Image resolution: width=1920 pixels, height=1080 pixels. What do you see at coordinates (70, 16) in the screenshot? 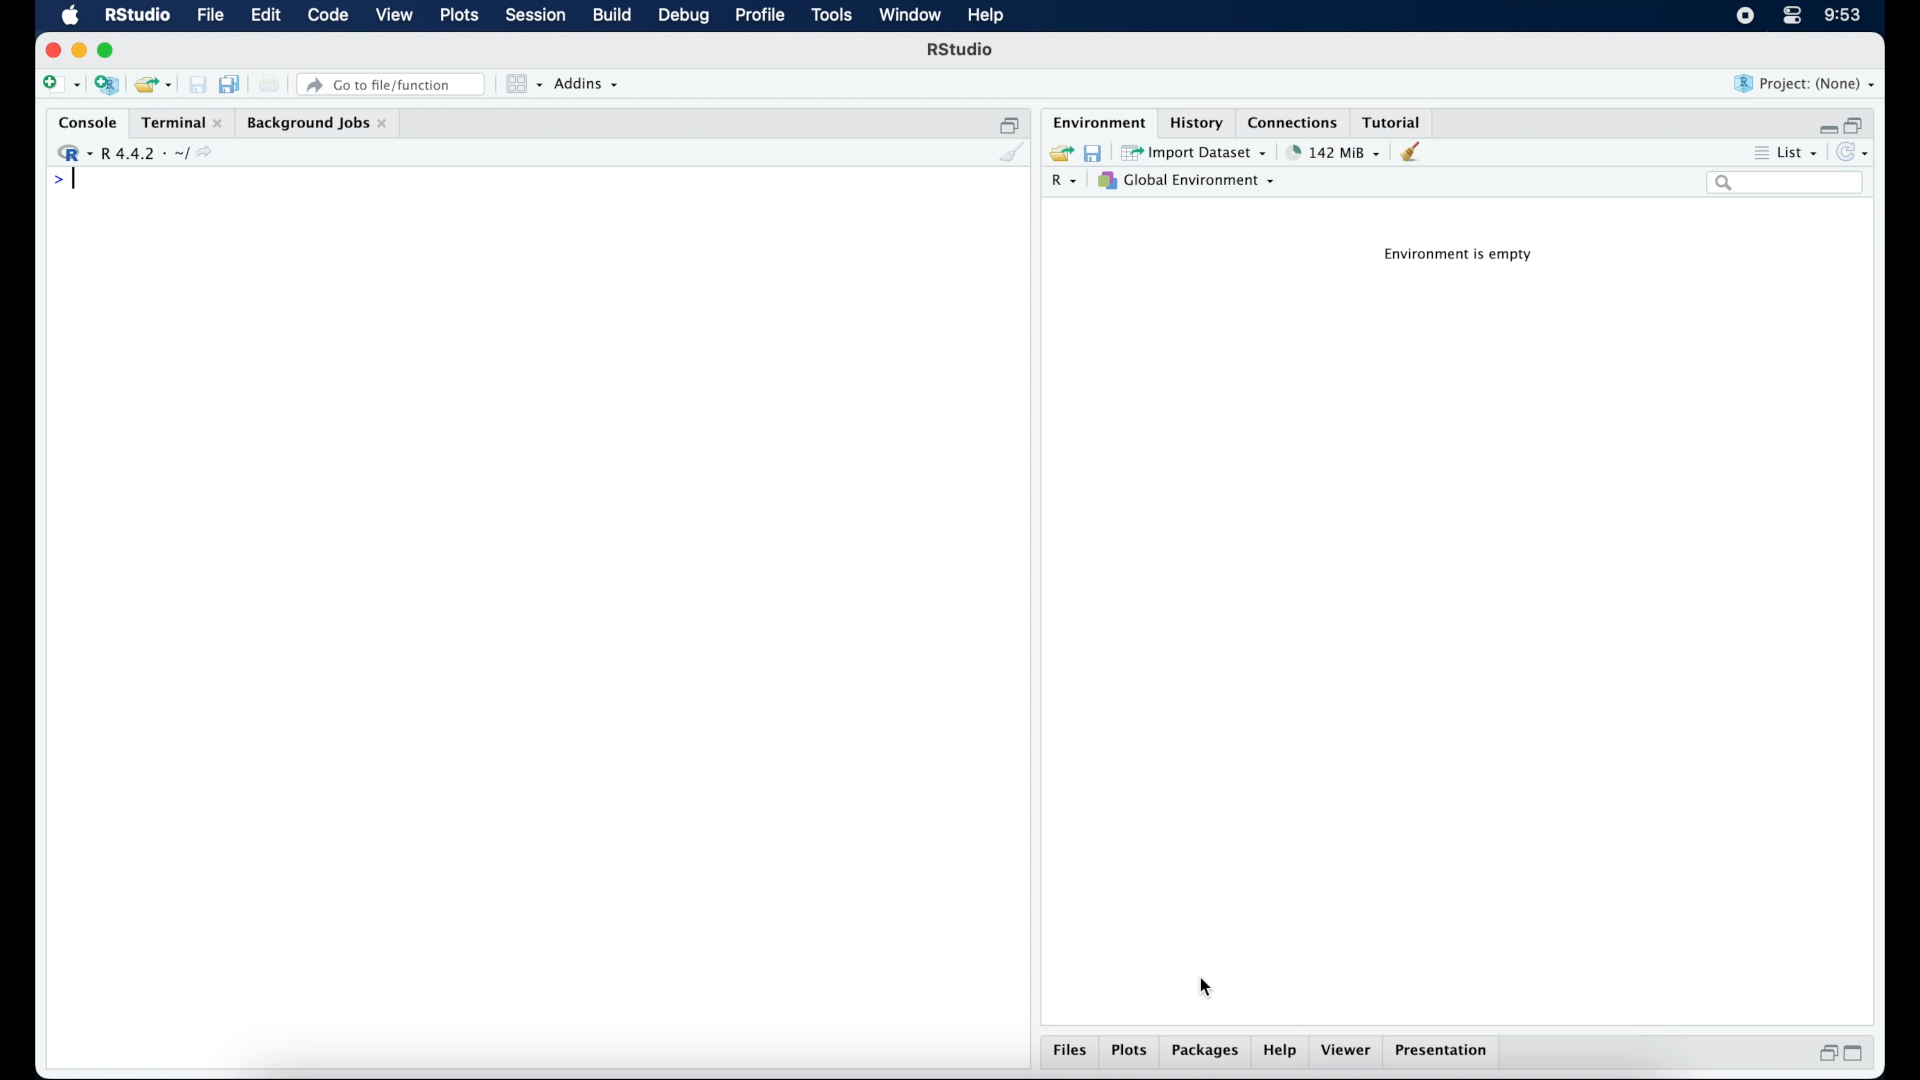
I see `macOS ` at bounding box center [70, 16].